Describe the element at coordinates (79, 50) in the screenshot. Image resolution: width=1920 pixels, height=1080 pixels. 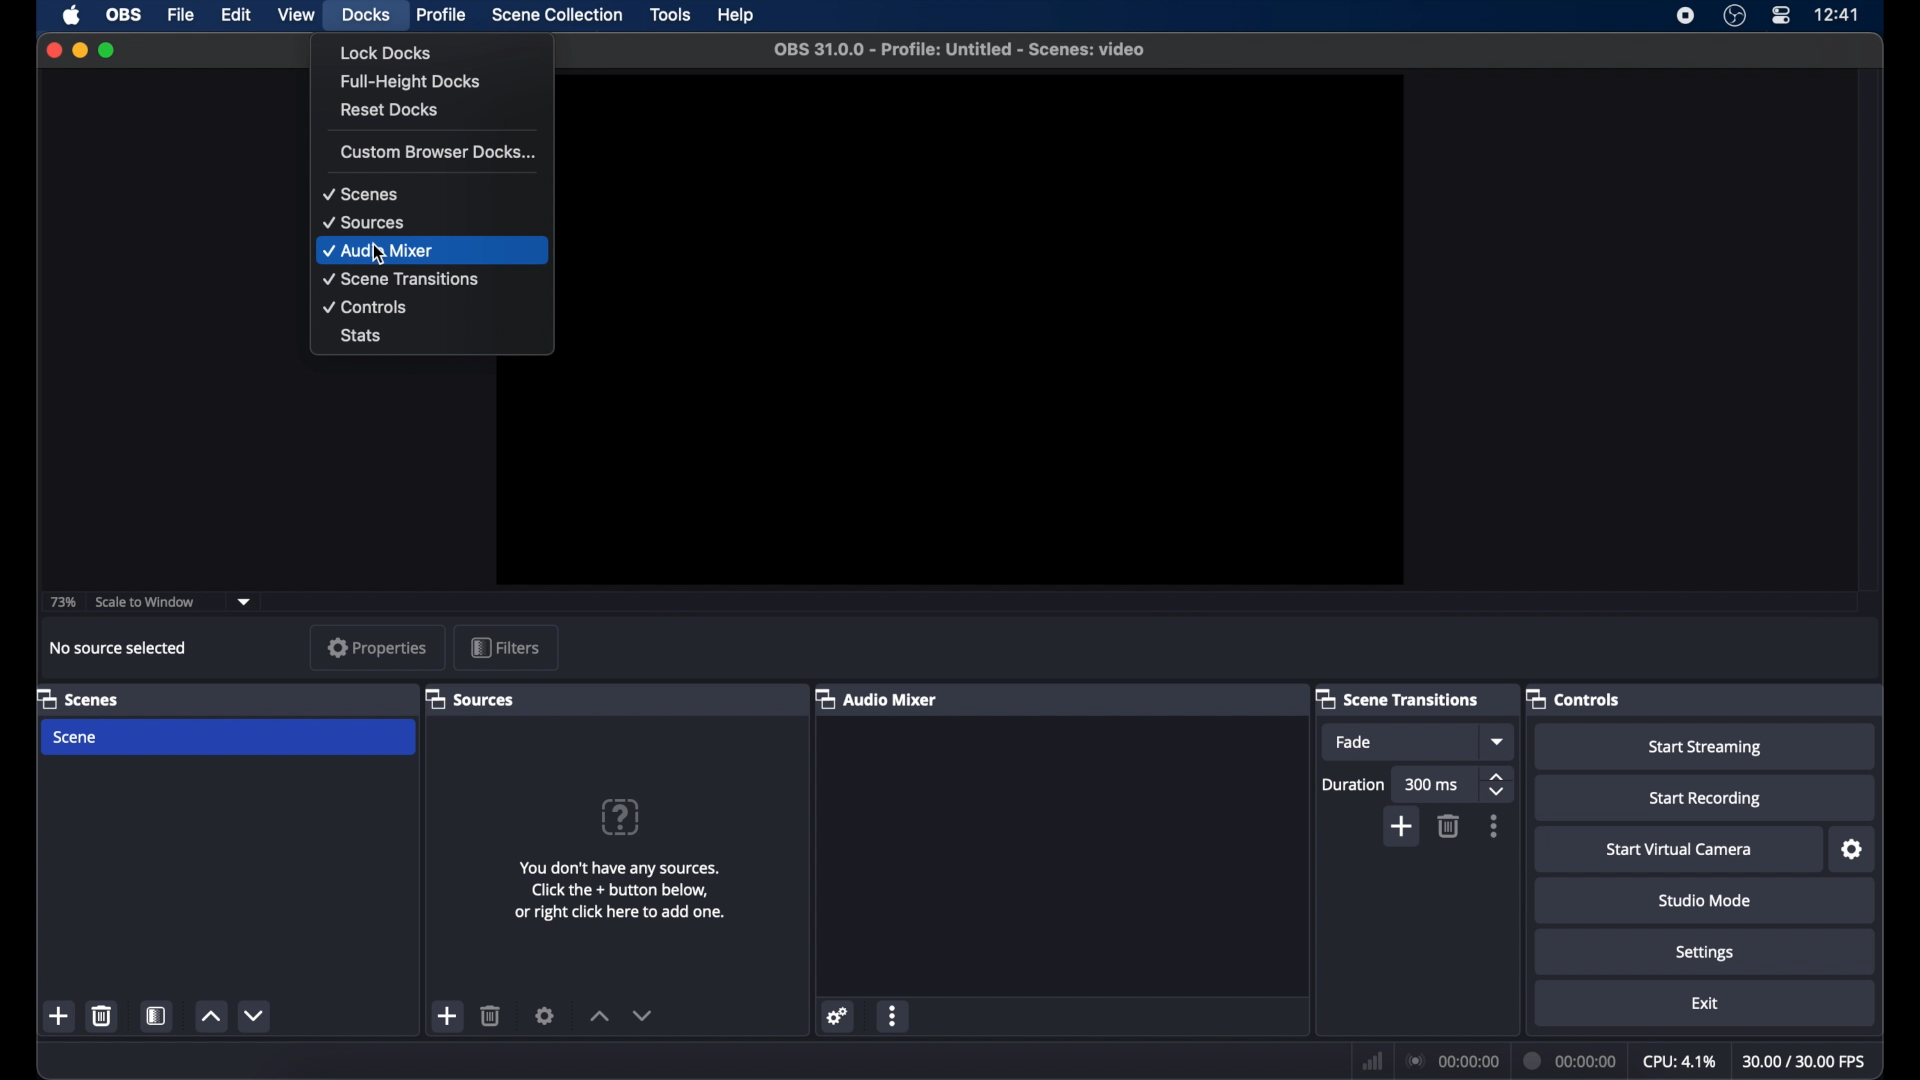
I see `minimize` at that location.